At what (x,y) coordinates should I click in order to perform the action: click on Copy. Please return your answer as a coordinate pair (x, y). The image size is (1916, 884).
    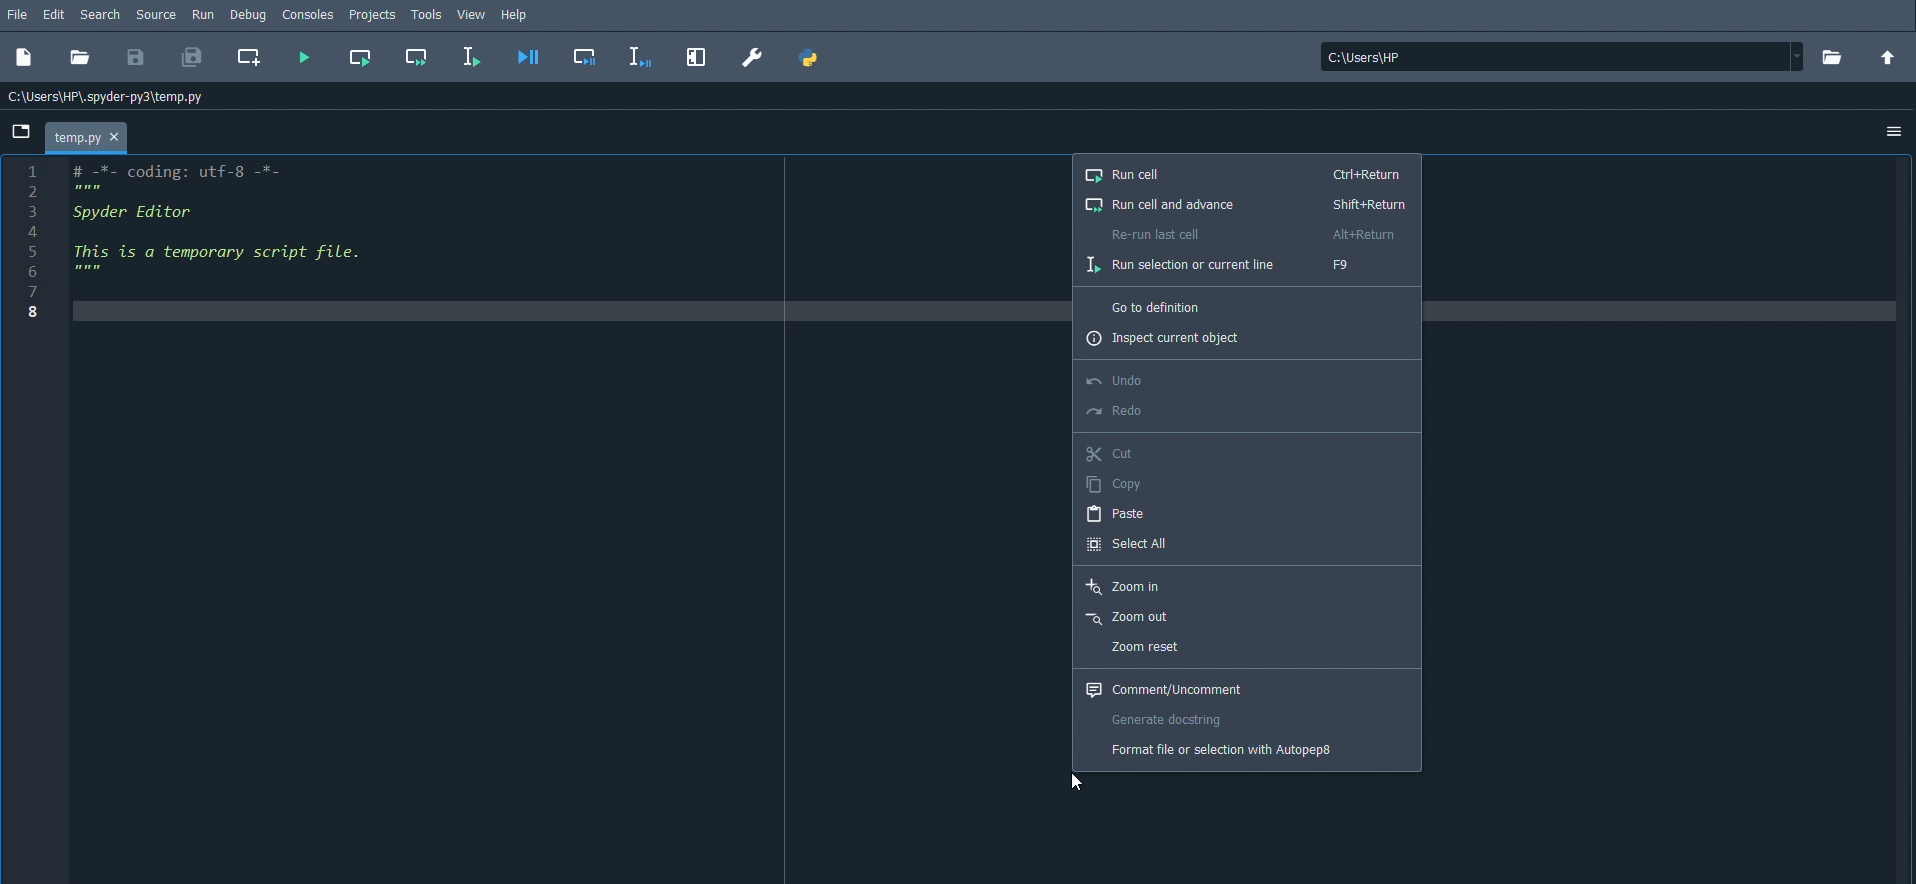
    Looking at the image, I should click on (1113, 484).